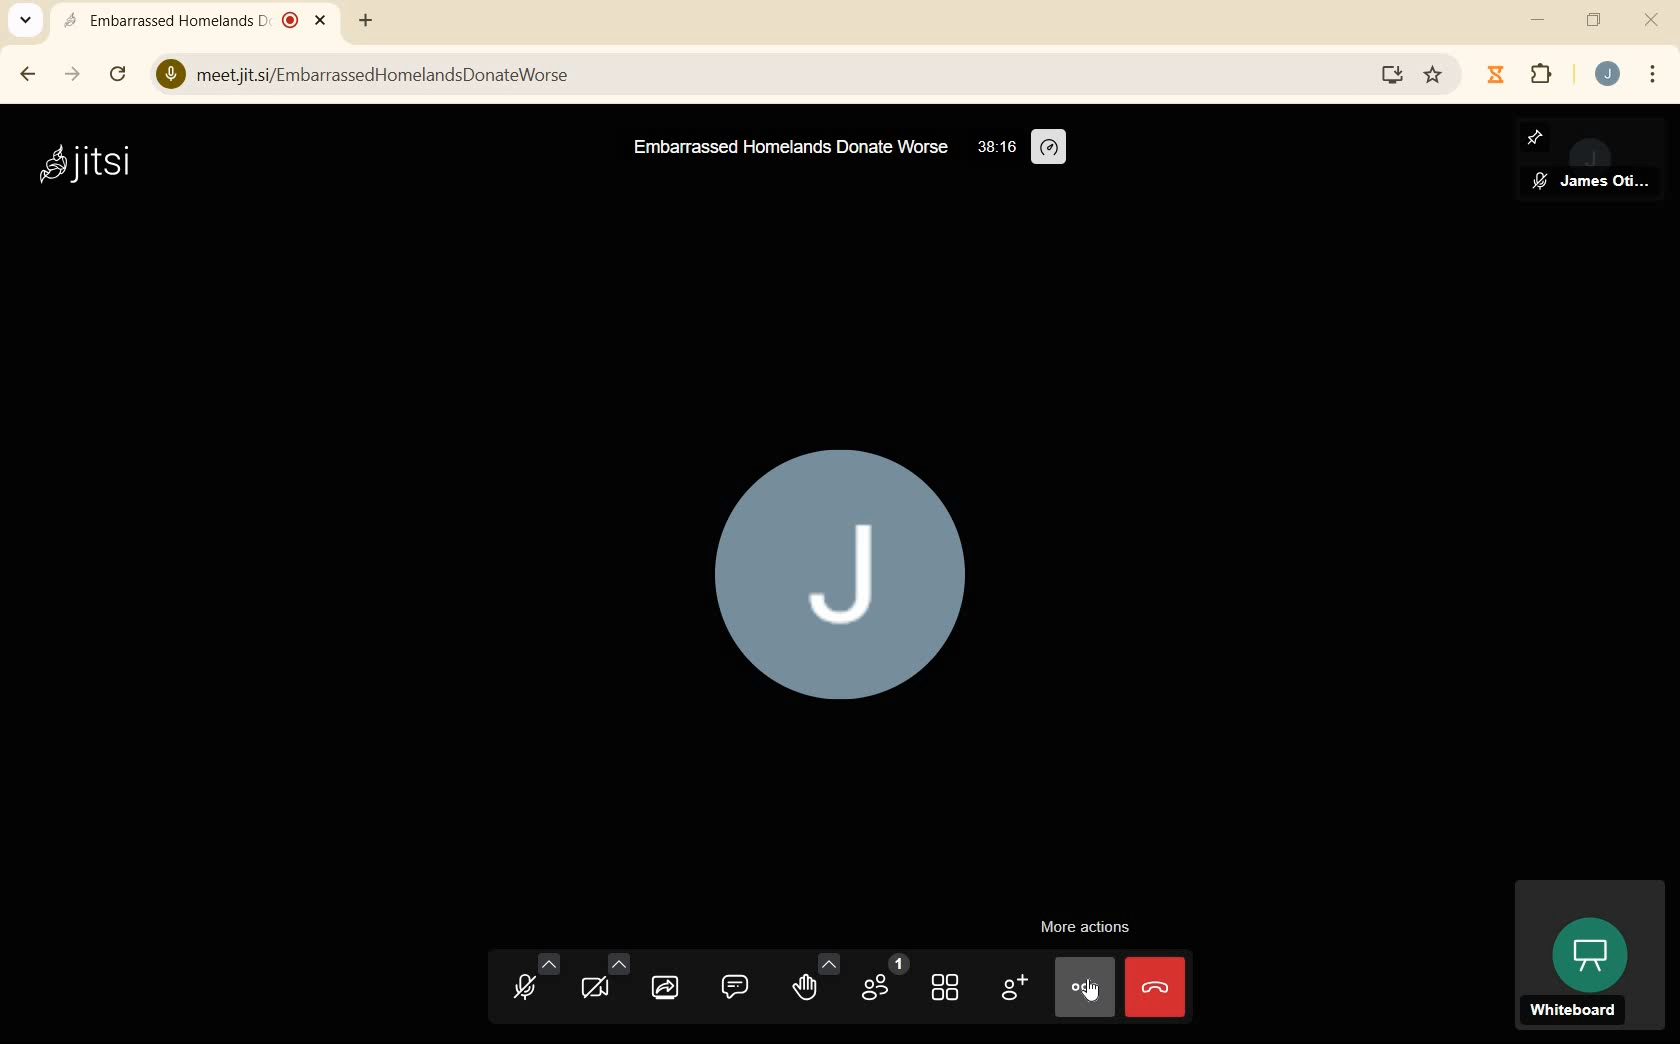 The height and width of the screenshot is (1044, 1680). I want to click on system name, so click(85, 166).